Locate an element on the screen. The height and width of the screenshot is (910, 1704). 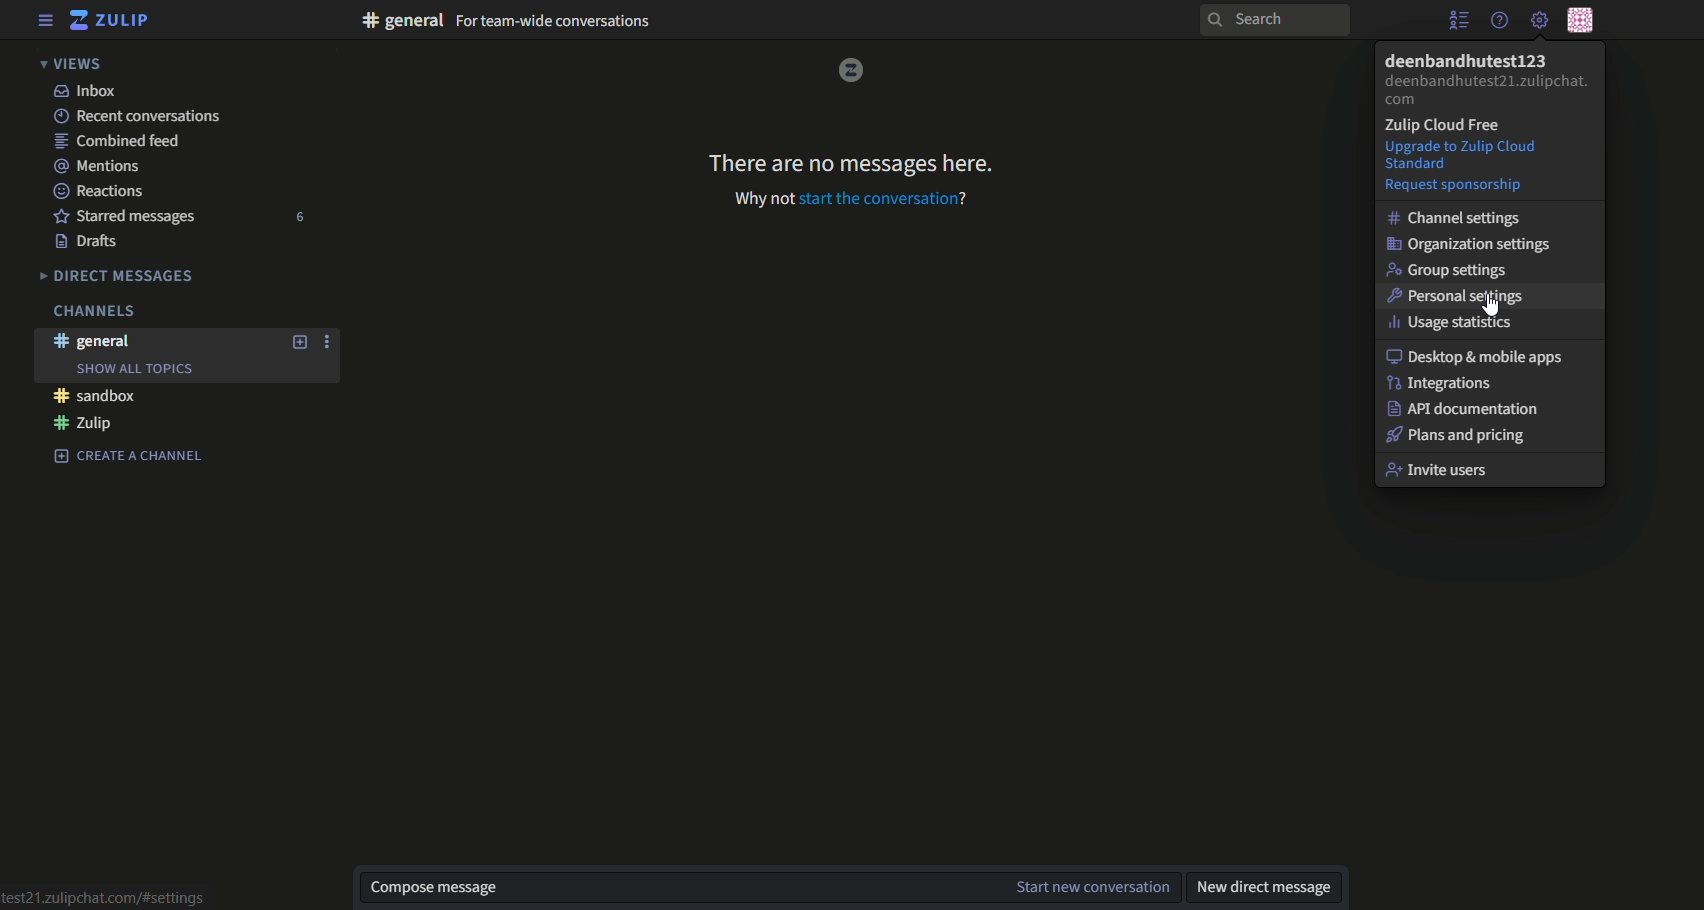
combined feed is located at coordinates (122, 140).